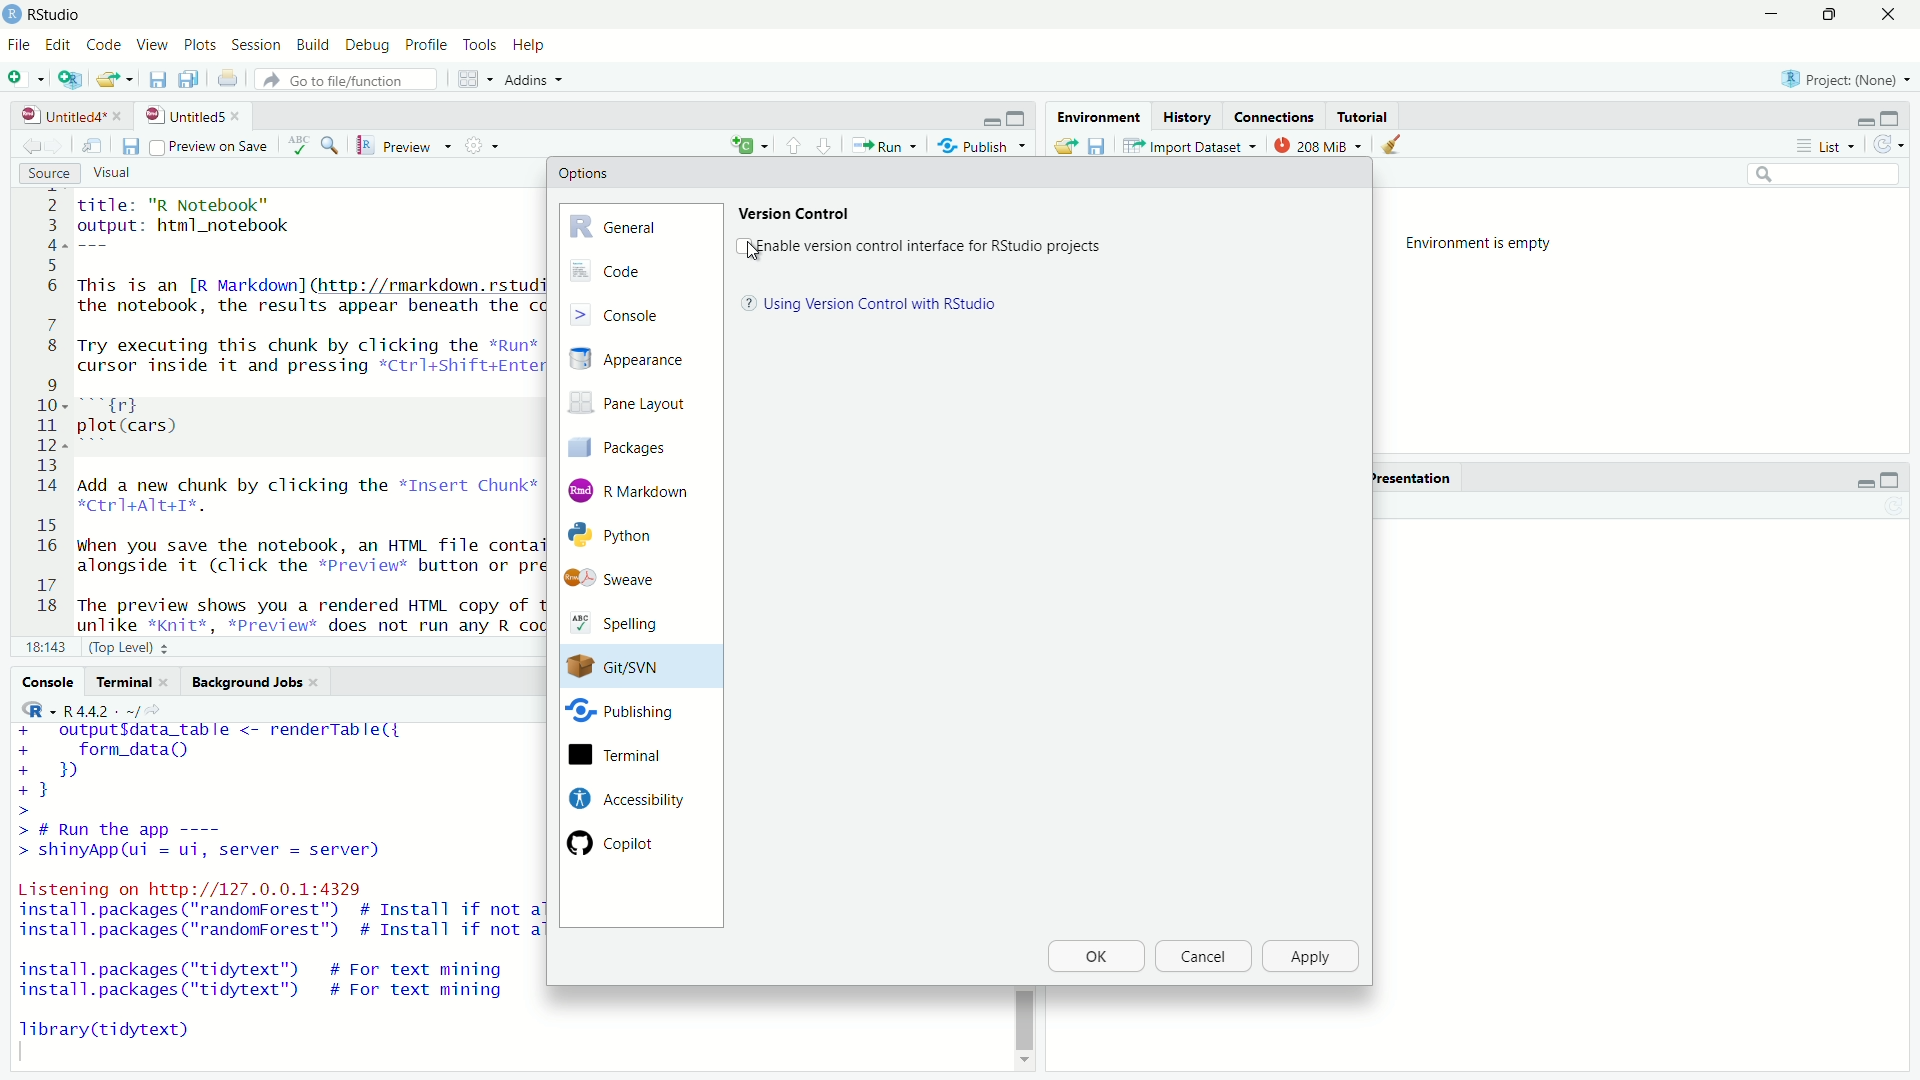 The width and height of the screenshot is (1920, 1080). Describe the element at coordinates (158, 79) in the screenshot. I see `save current document` at that location.